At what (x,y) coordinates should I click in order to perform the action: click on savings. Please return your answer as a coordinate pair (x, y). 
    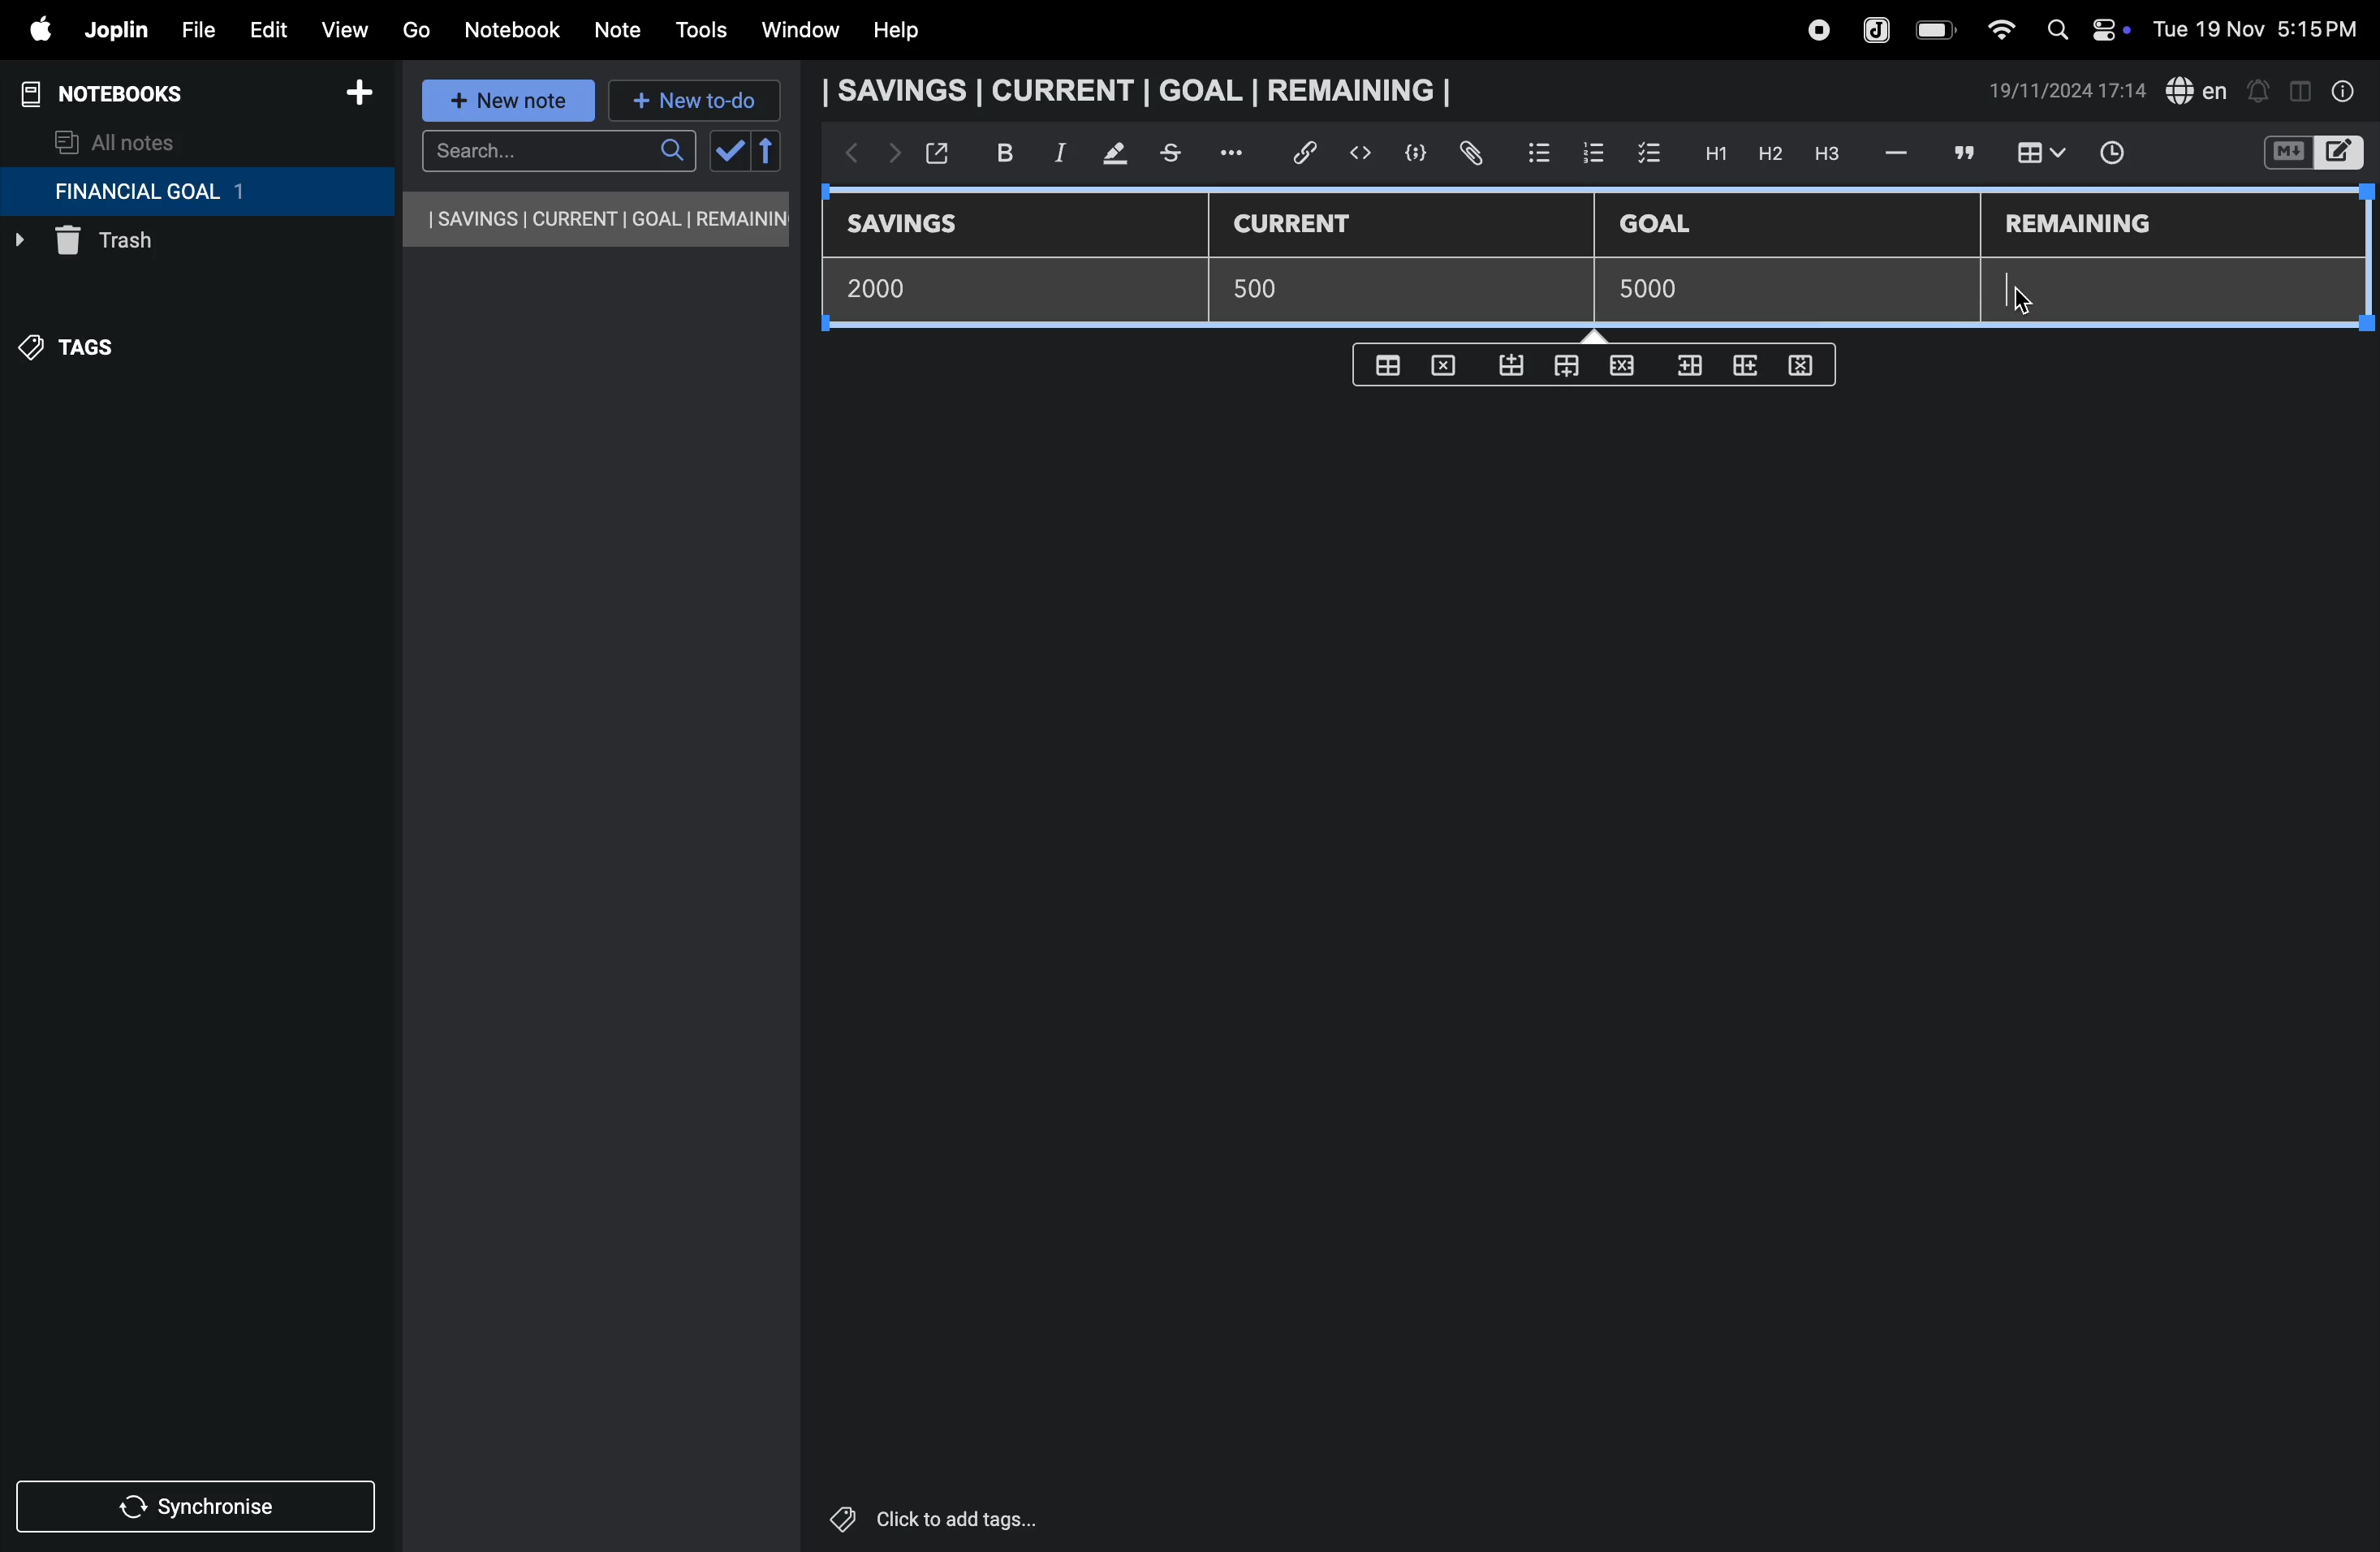
    Looking at the image, I should click on (917, 226).